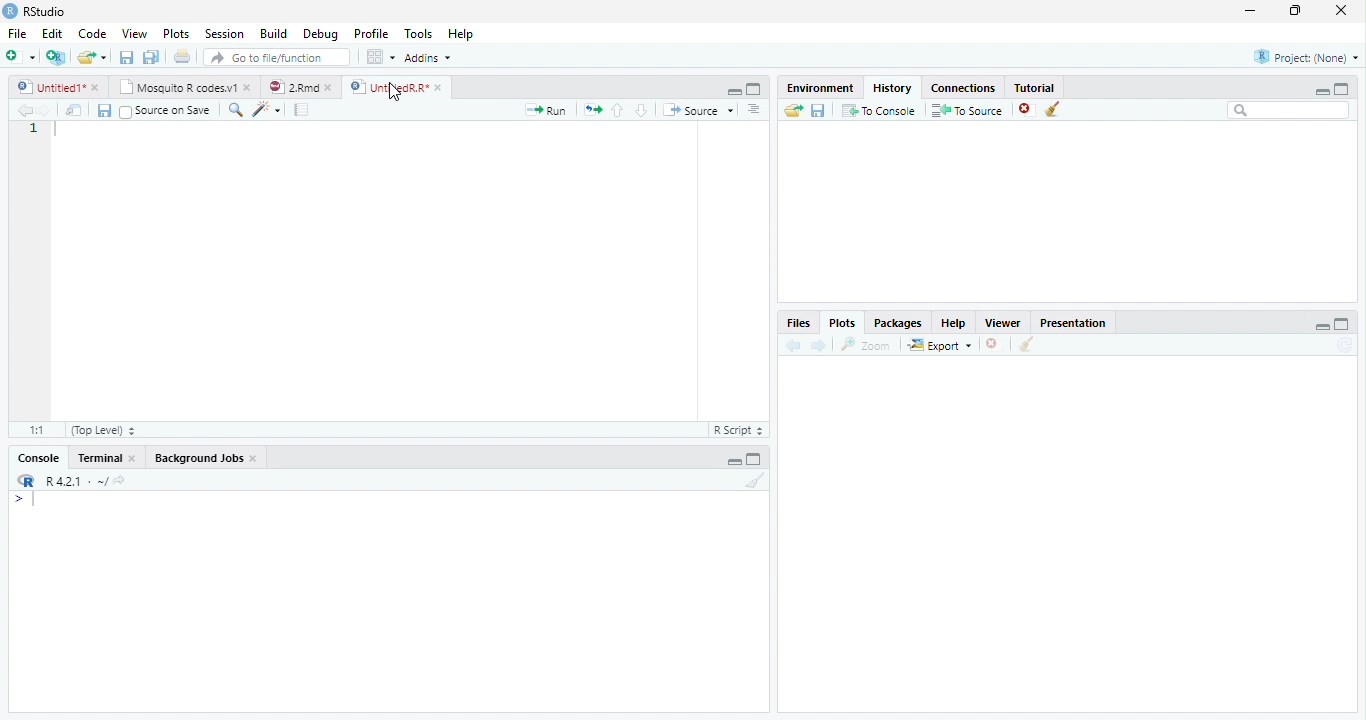 Image resolution: width=1366 pixels, height=720 pixels. I want to click on New file, so click(19, 57).